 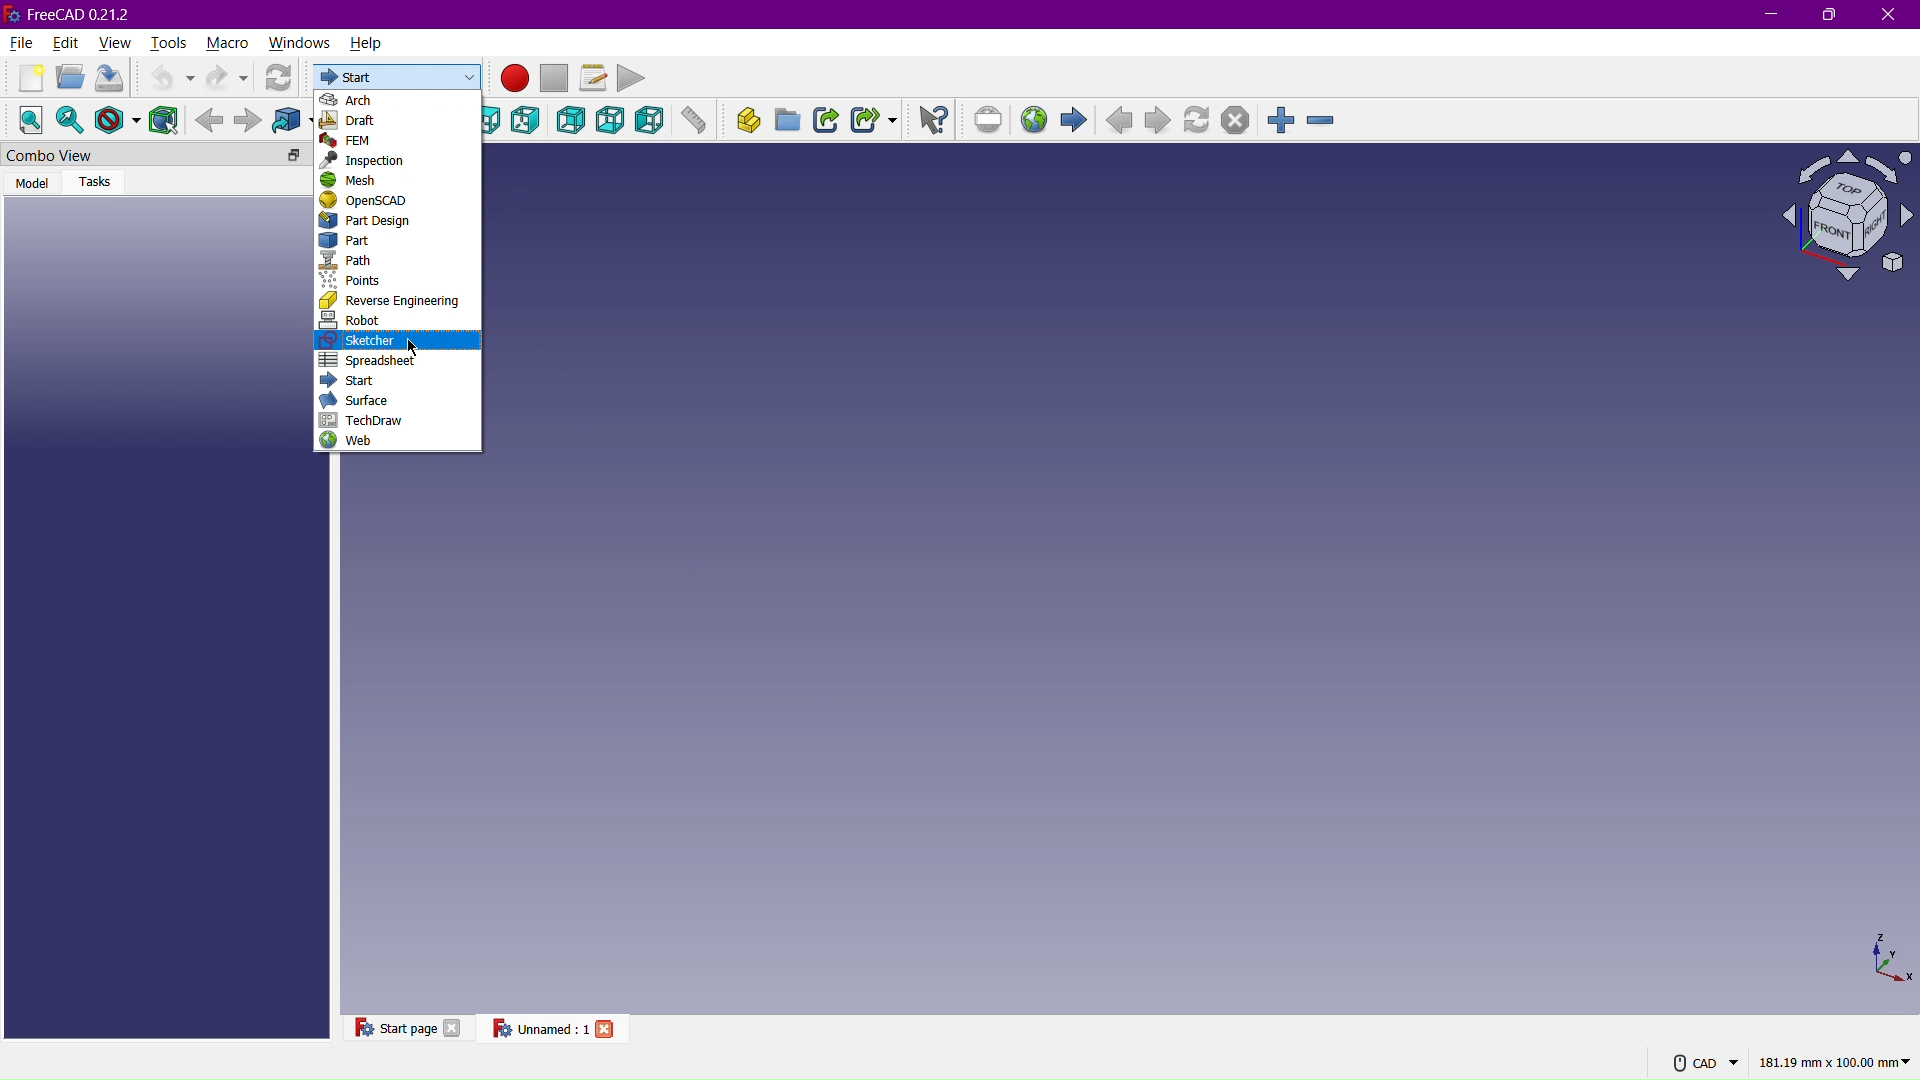 What do you see at coordinates (166, 40) in the screenshot?
I see `Tools` at bounding box center [166, 40].